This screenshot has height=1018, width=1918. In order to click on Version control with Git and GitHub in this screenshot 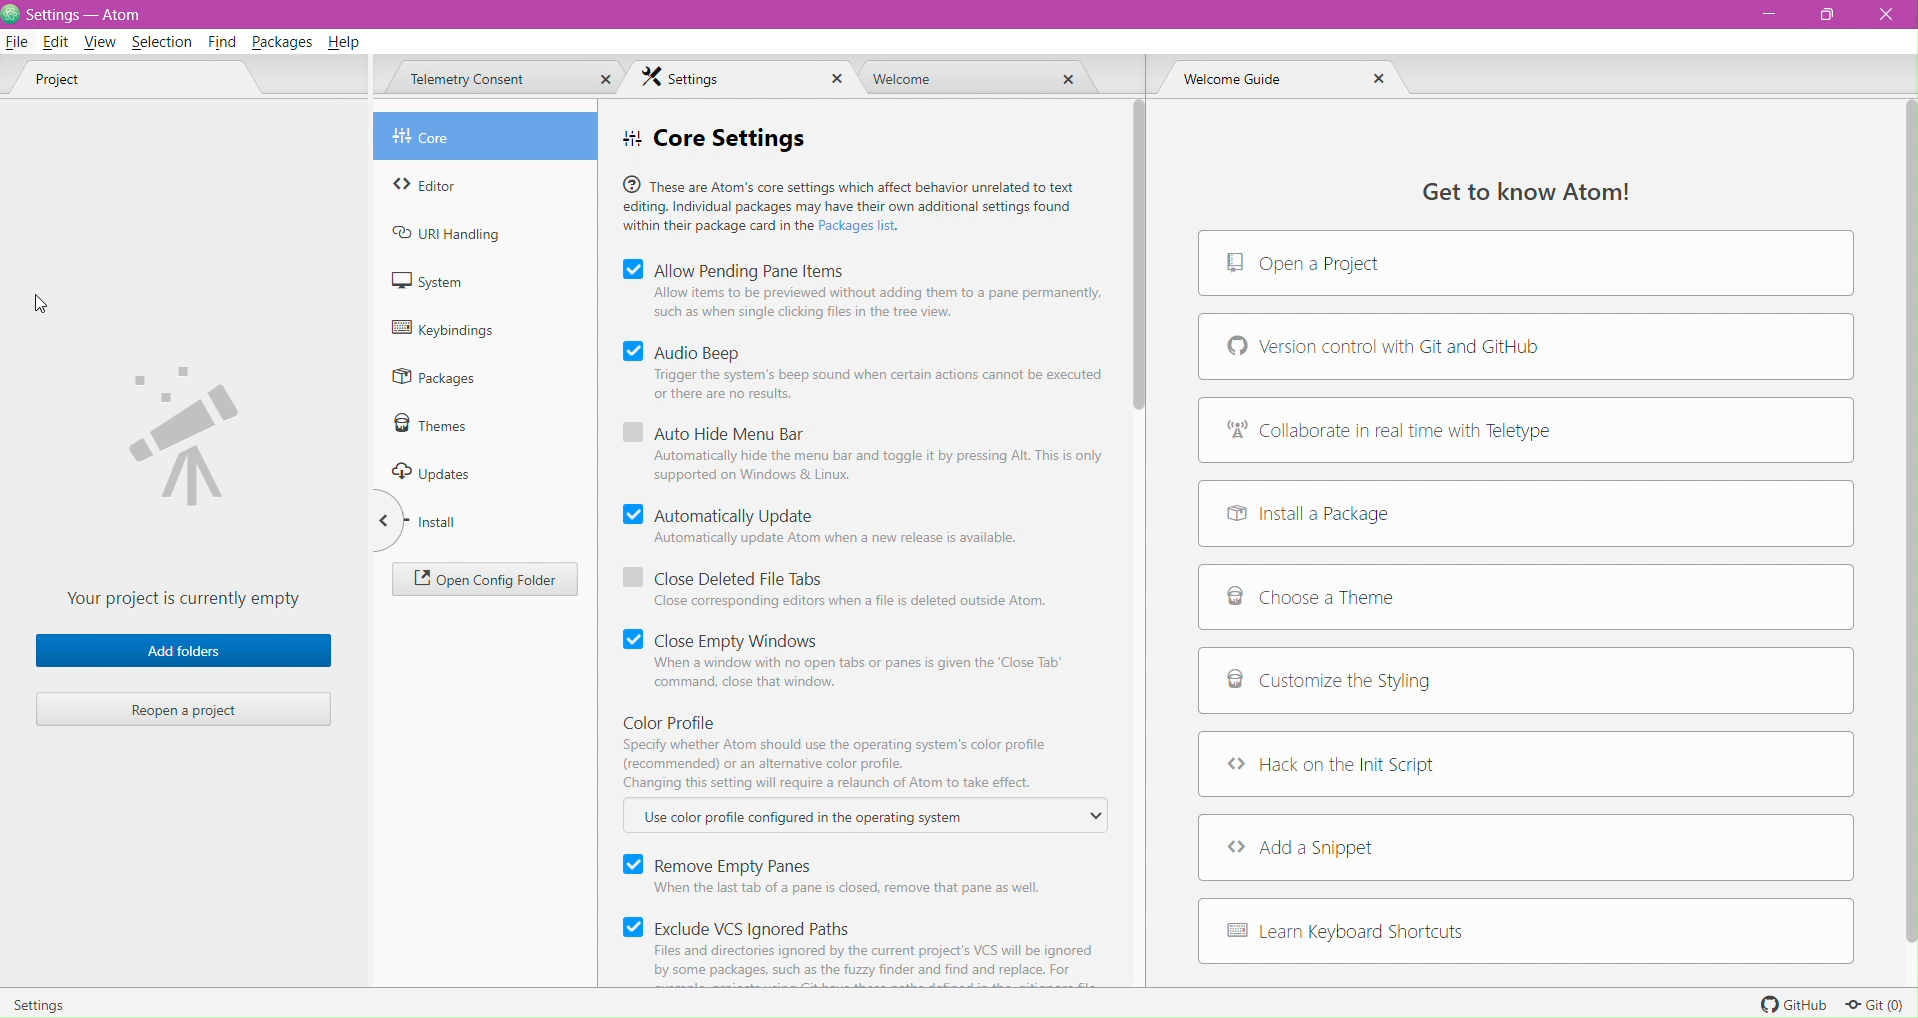, I will do `click(1525, 346)`.